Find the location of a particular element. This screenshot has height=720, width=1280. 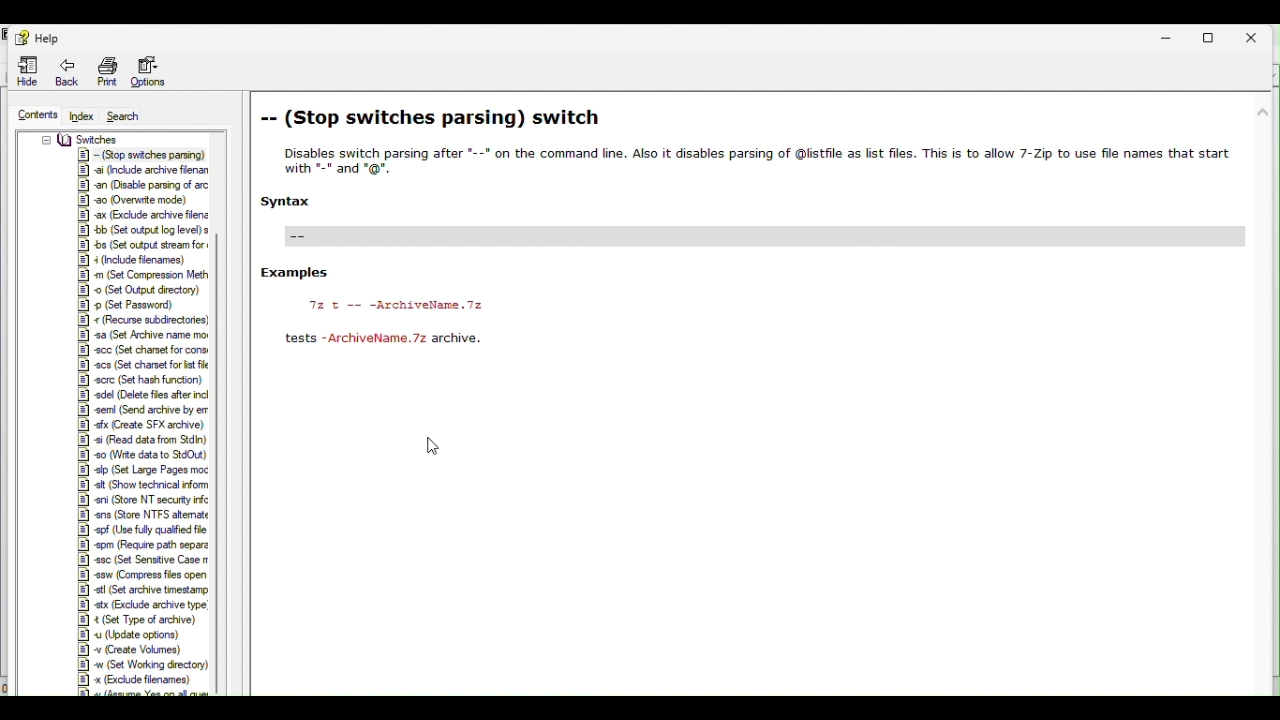

 is located at coordinates (141, 154).